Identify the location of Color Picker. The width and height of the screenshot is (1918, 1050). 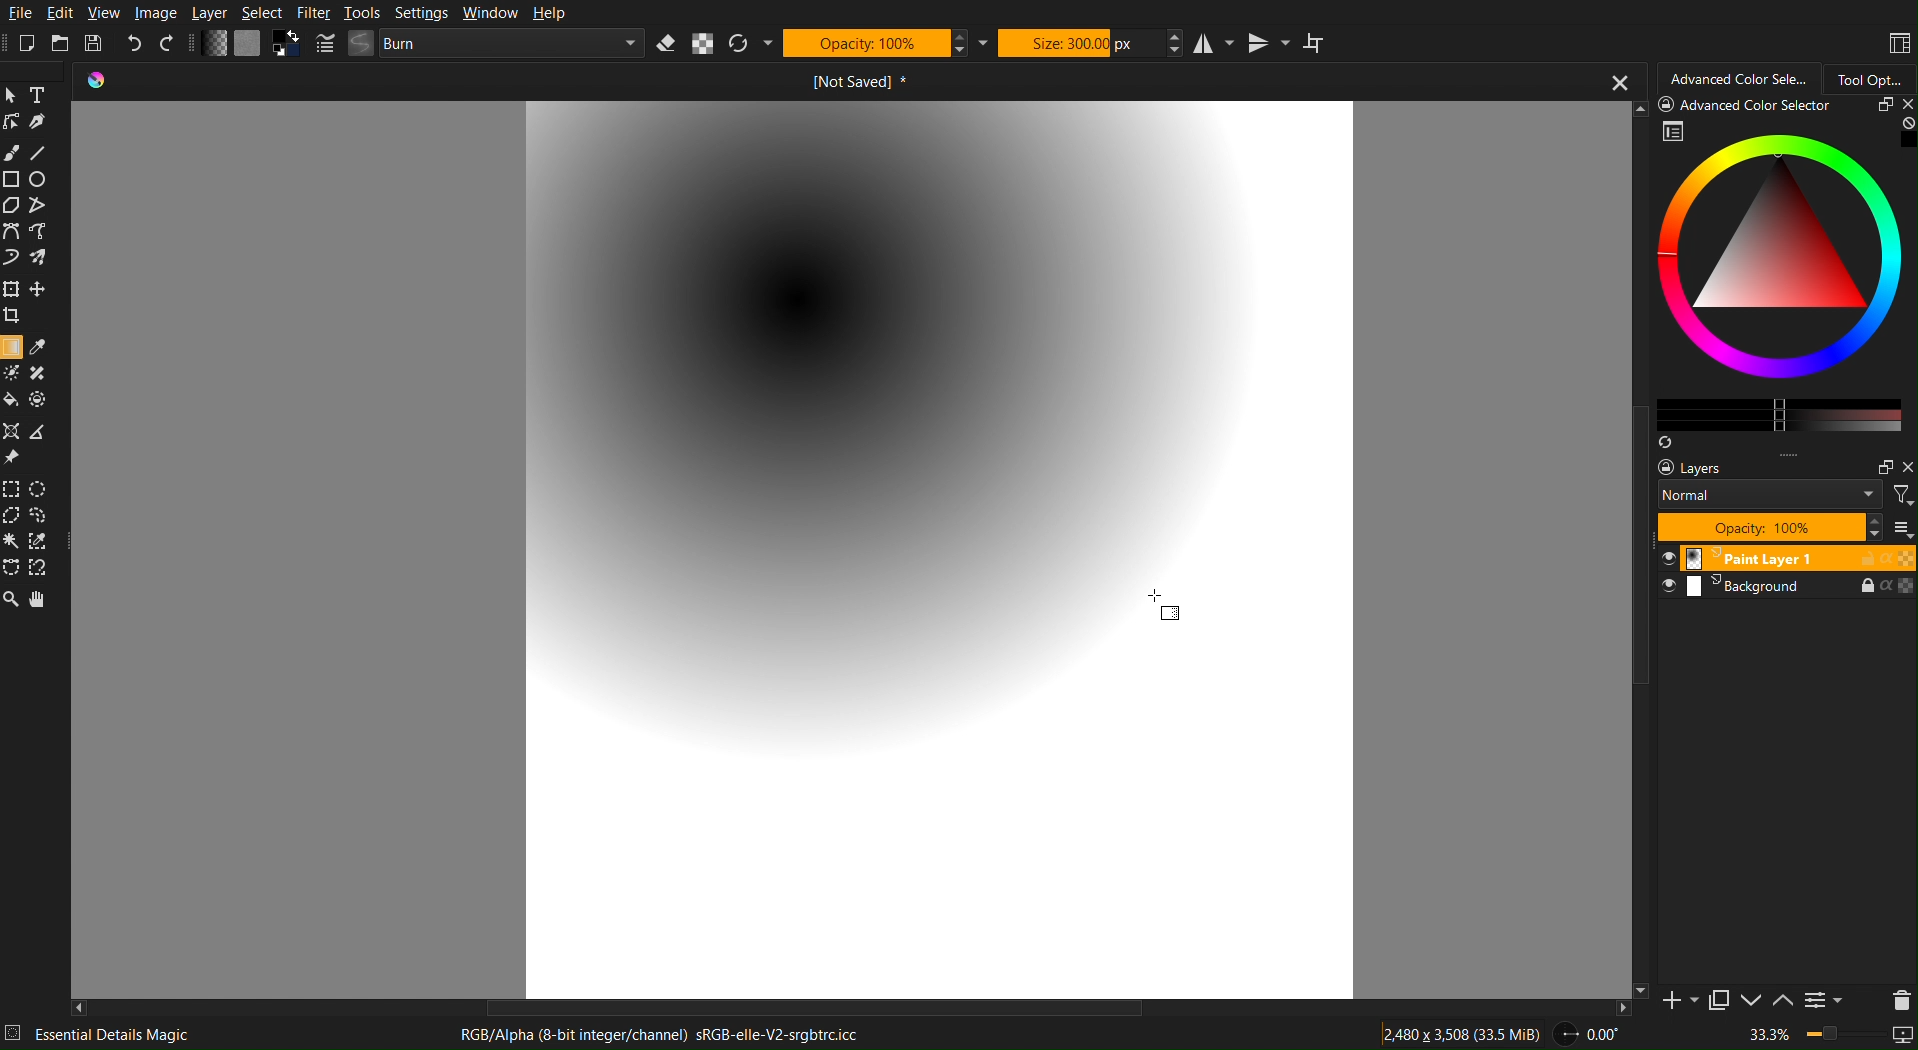
(41, 347).